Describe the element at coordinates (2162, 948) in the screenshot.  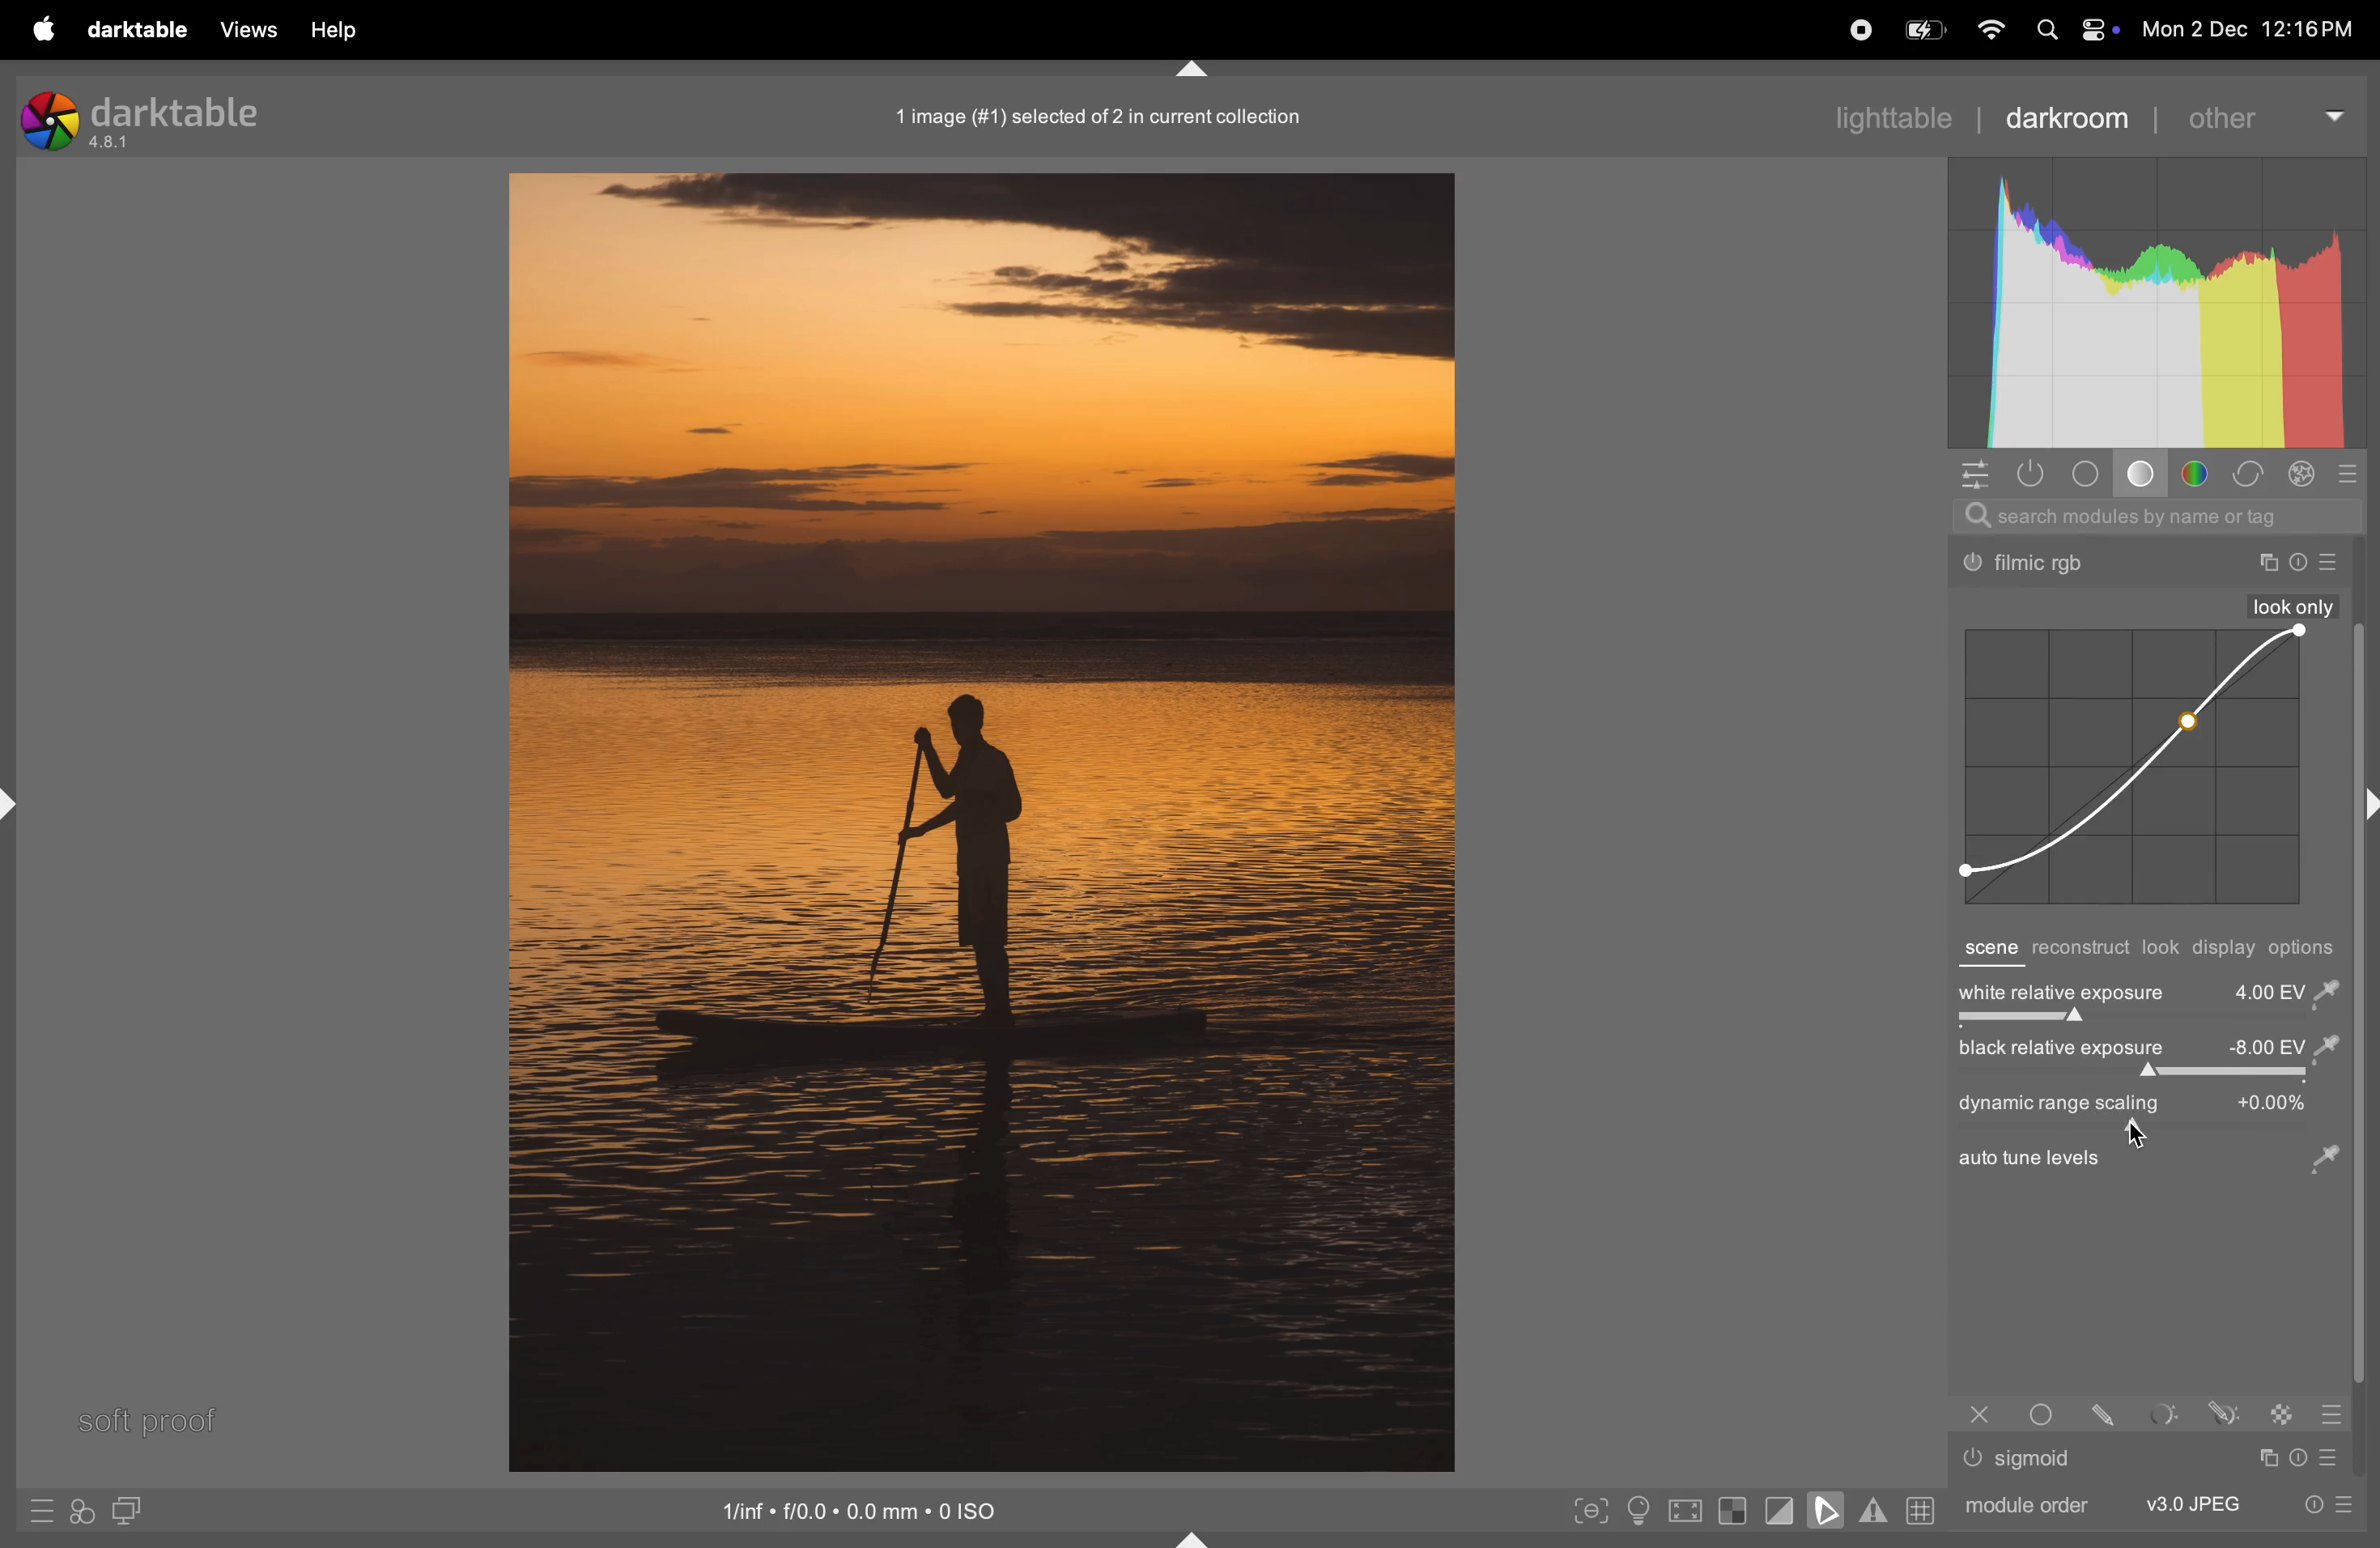
I see `look` at that location.